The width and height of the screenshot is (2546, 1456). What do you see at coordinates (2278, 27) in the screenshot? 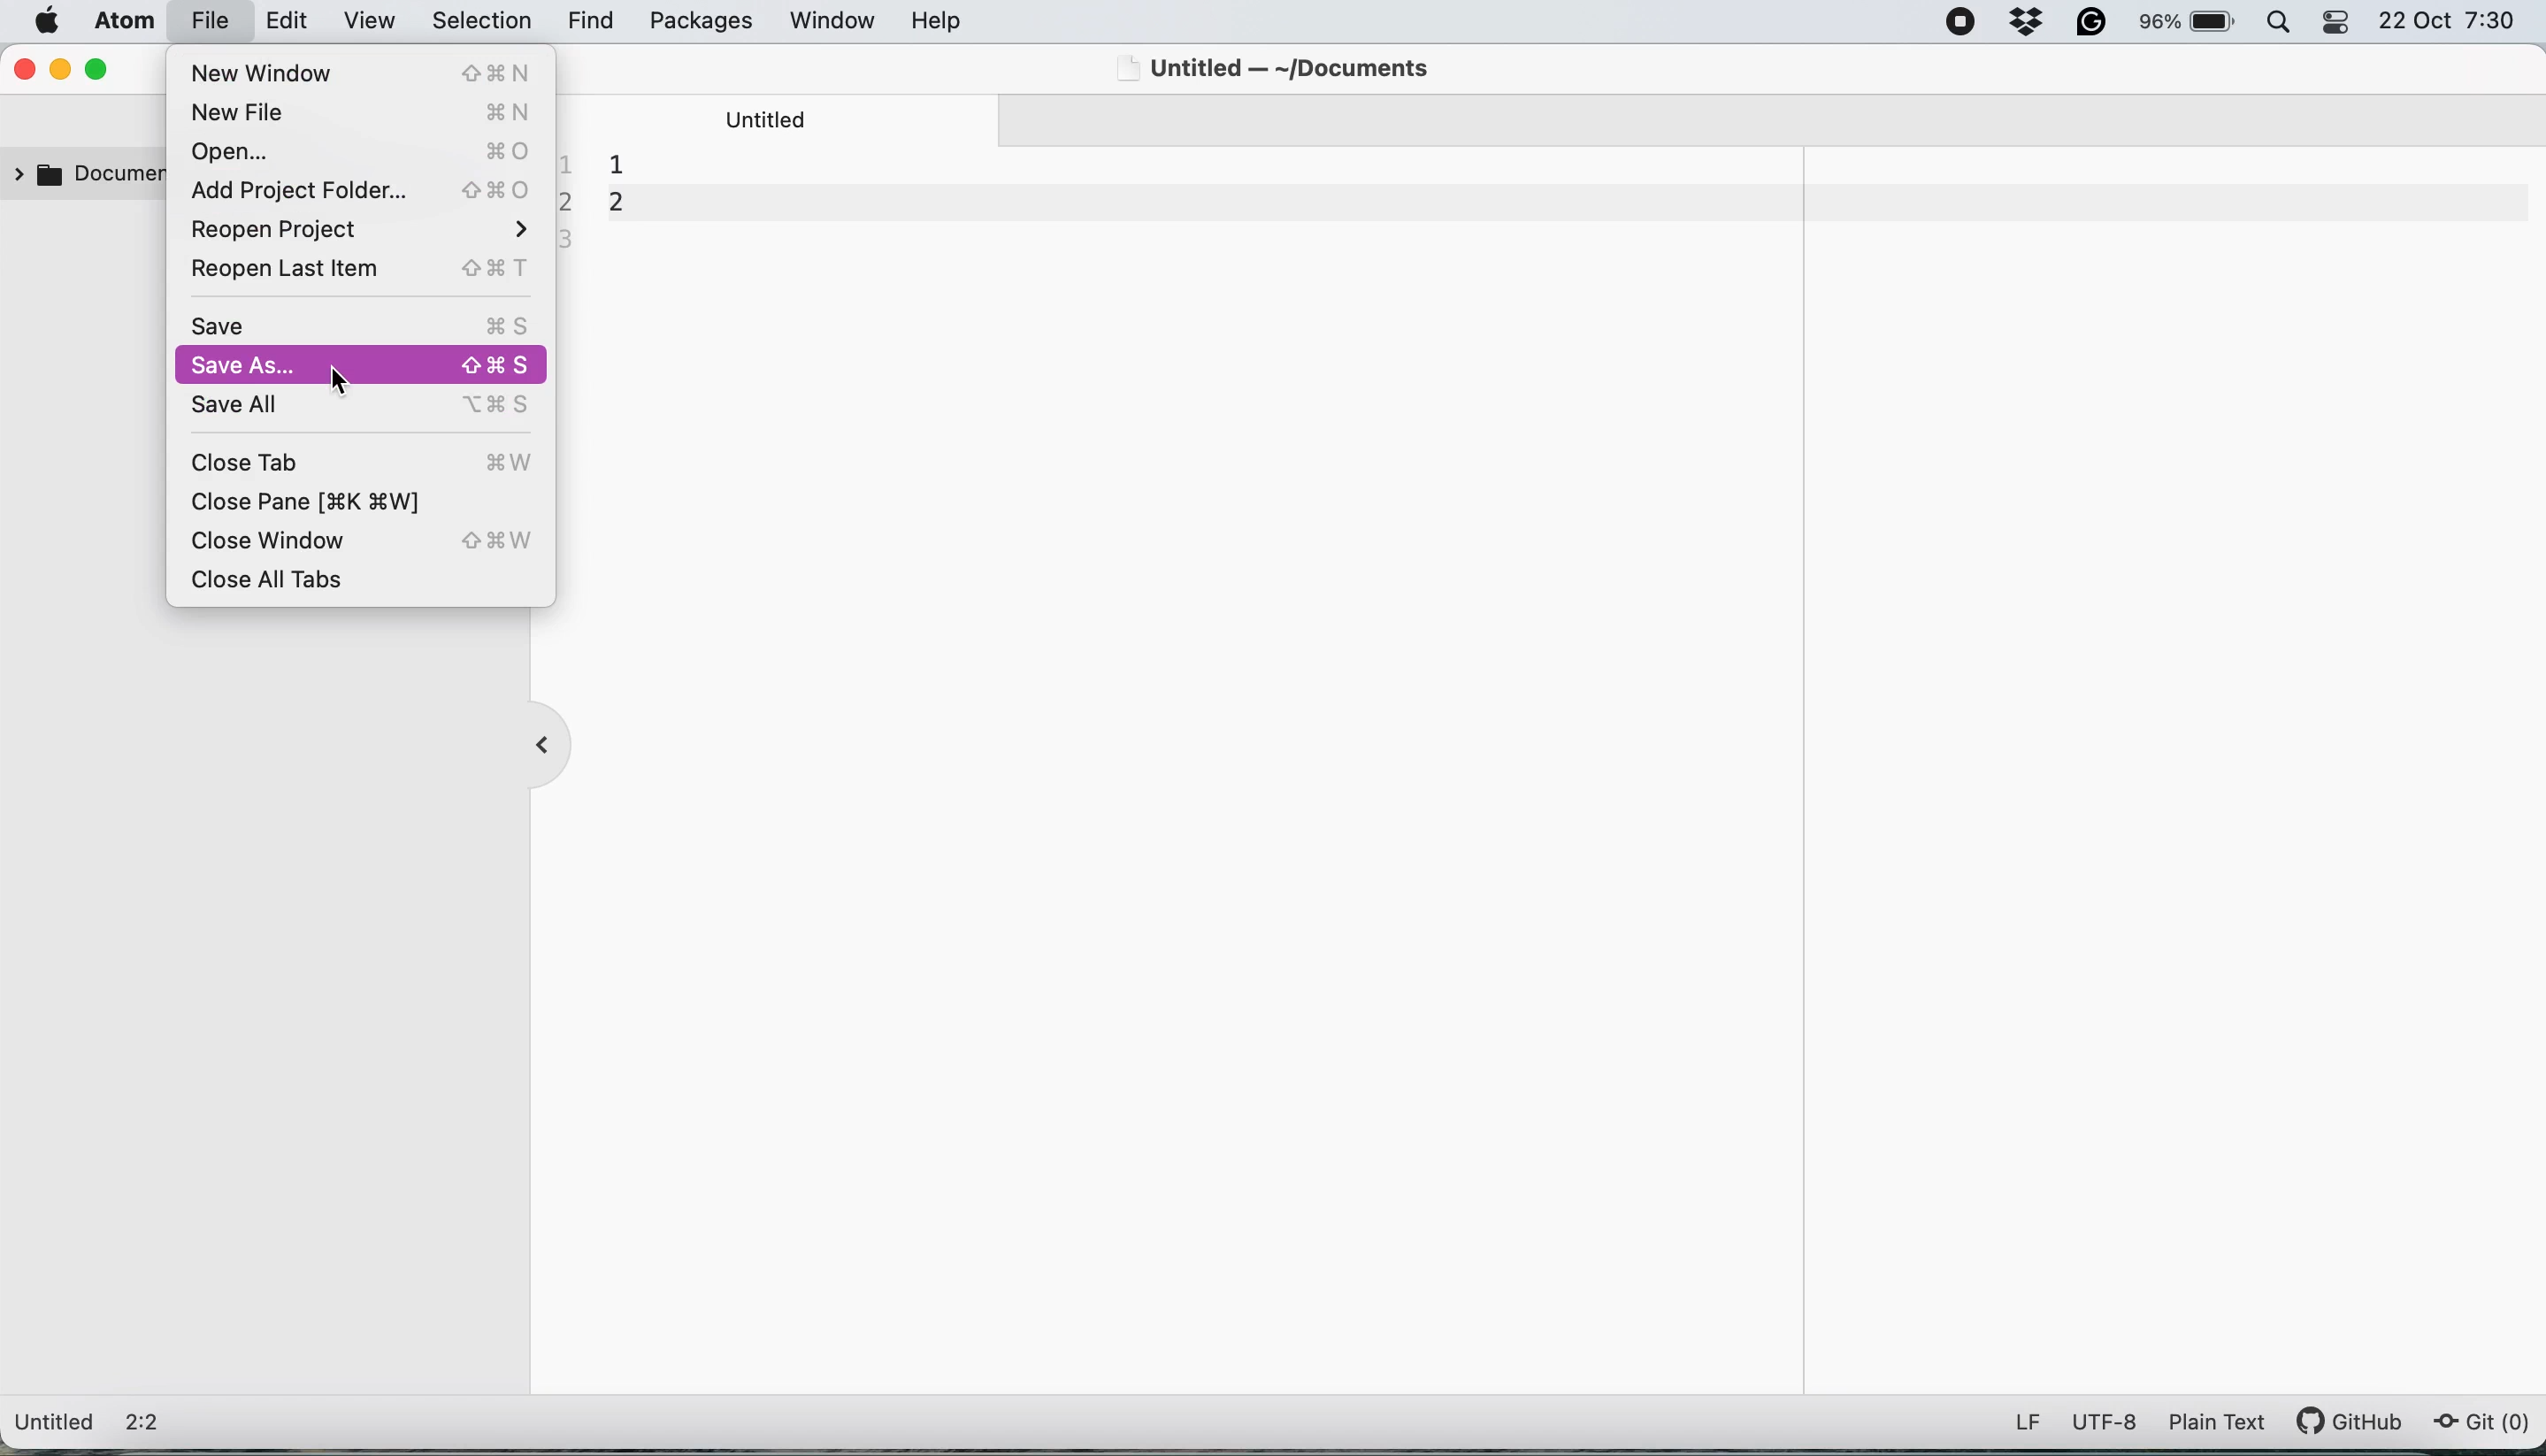
I see `spotlight search` at bounding box center [2278, 27].